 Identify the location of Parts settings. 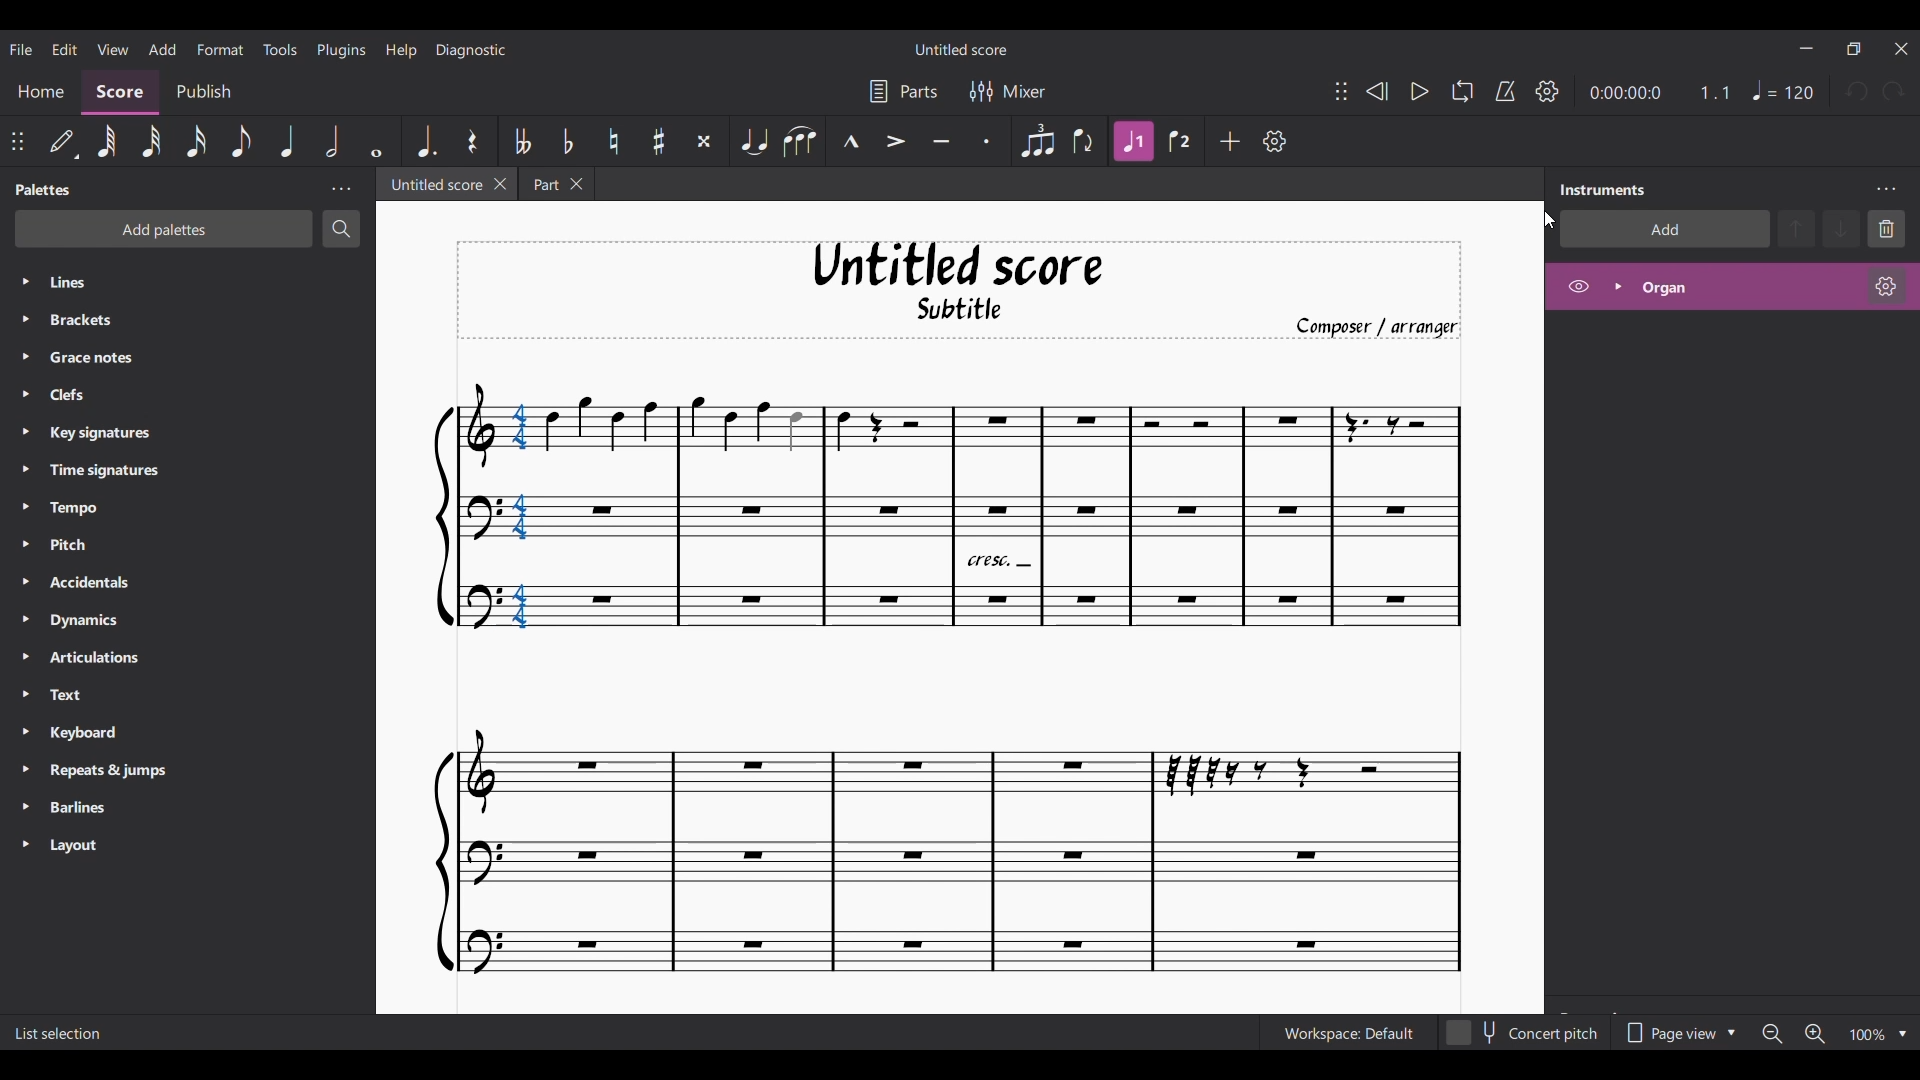
(904, 91).